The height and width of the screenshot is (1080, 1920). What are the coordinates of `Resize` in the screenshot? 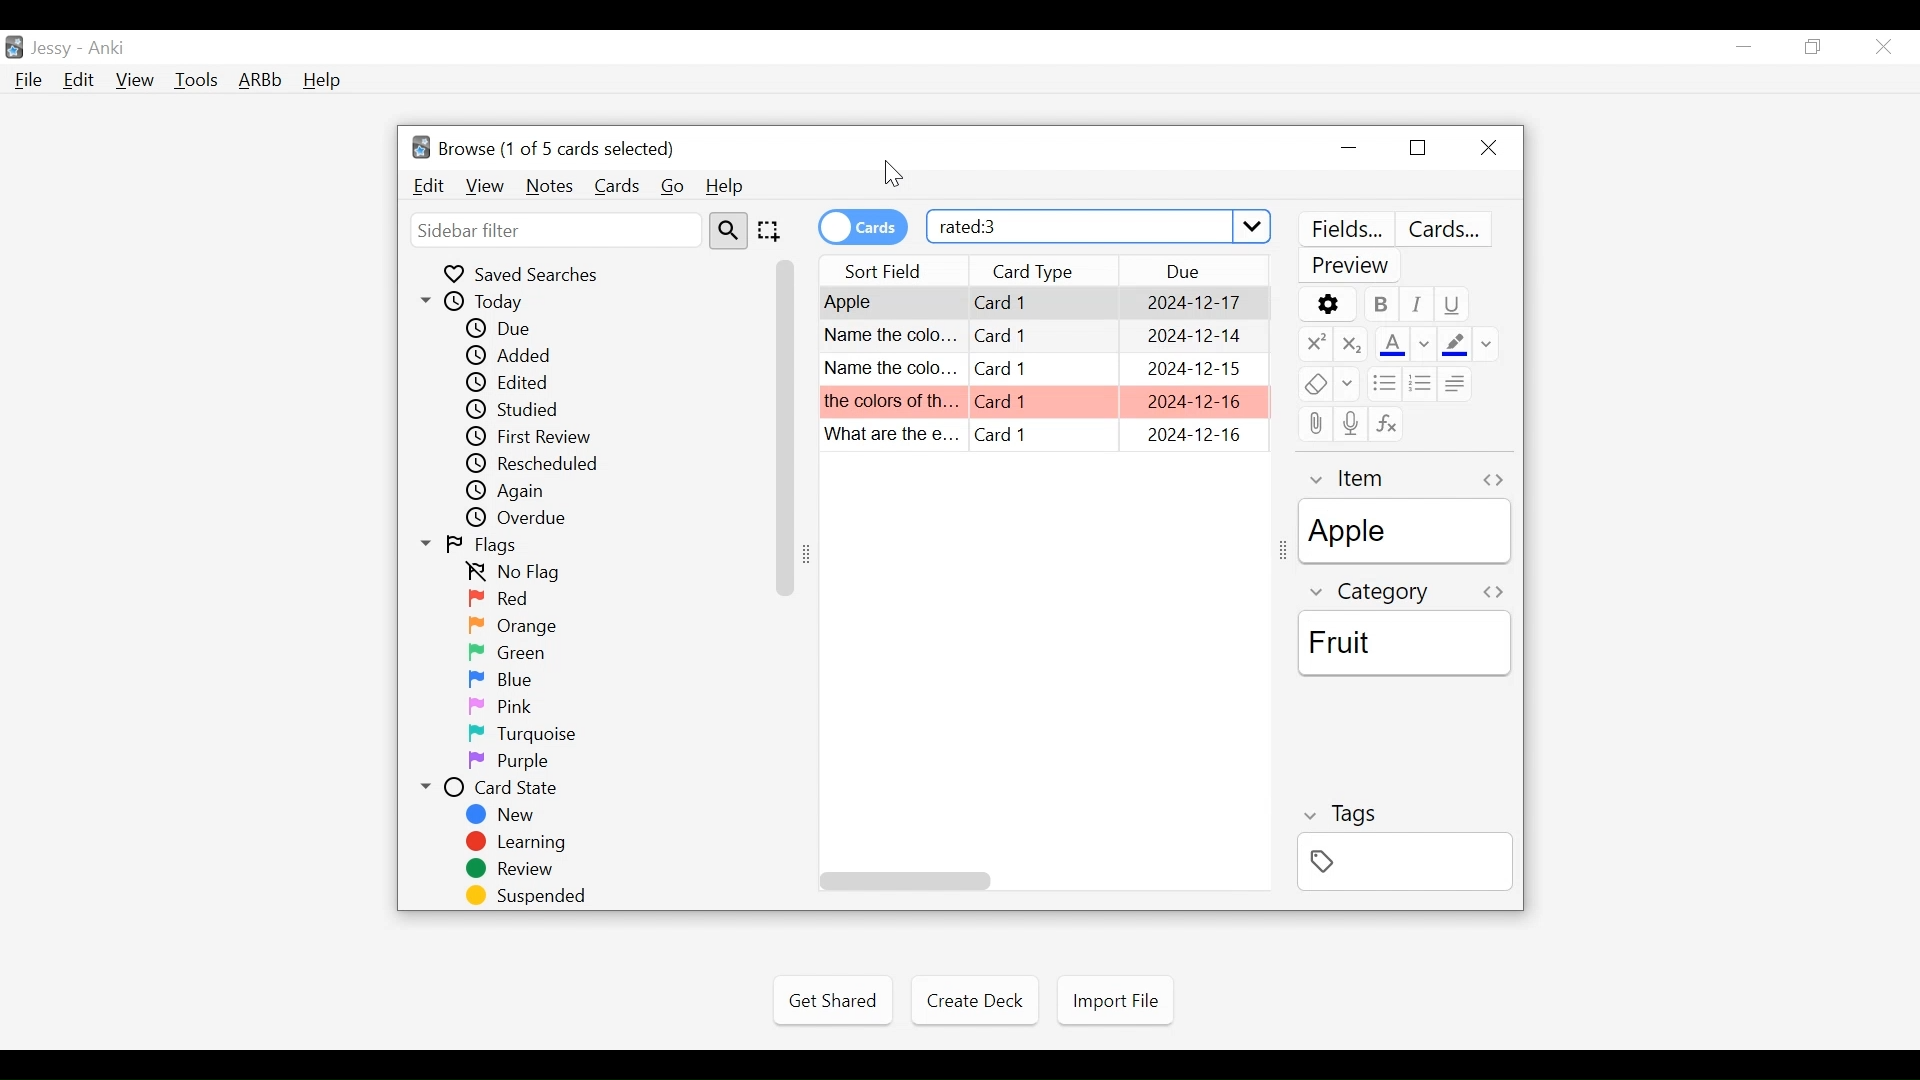 It's located at (1282, 551).